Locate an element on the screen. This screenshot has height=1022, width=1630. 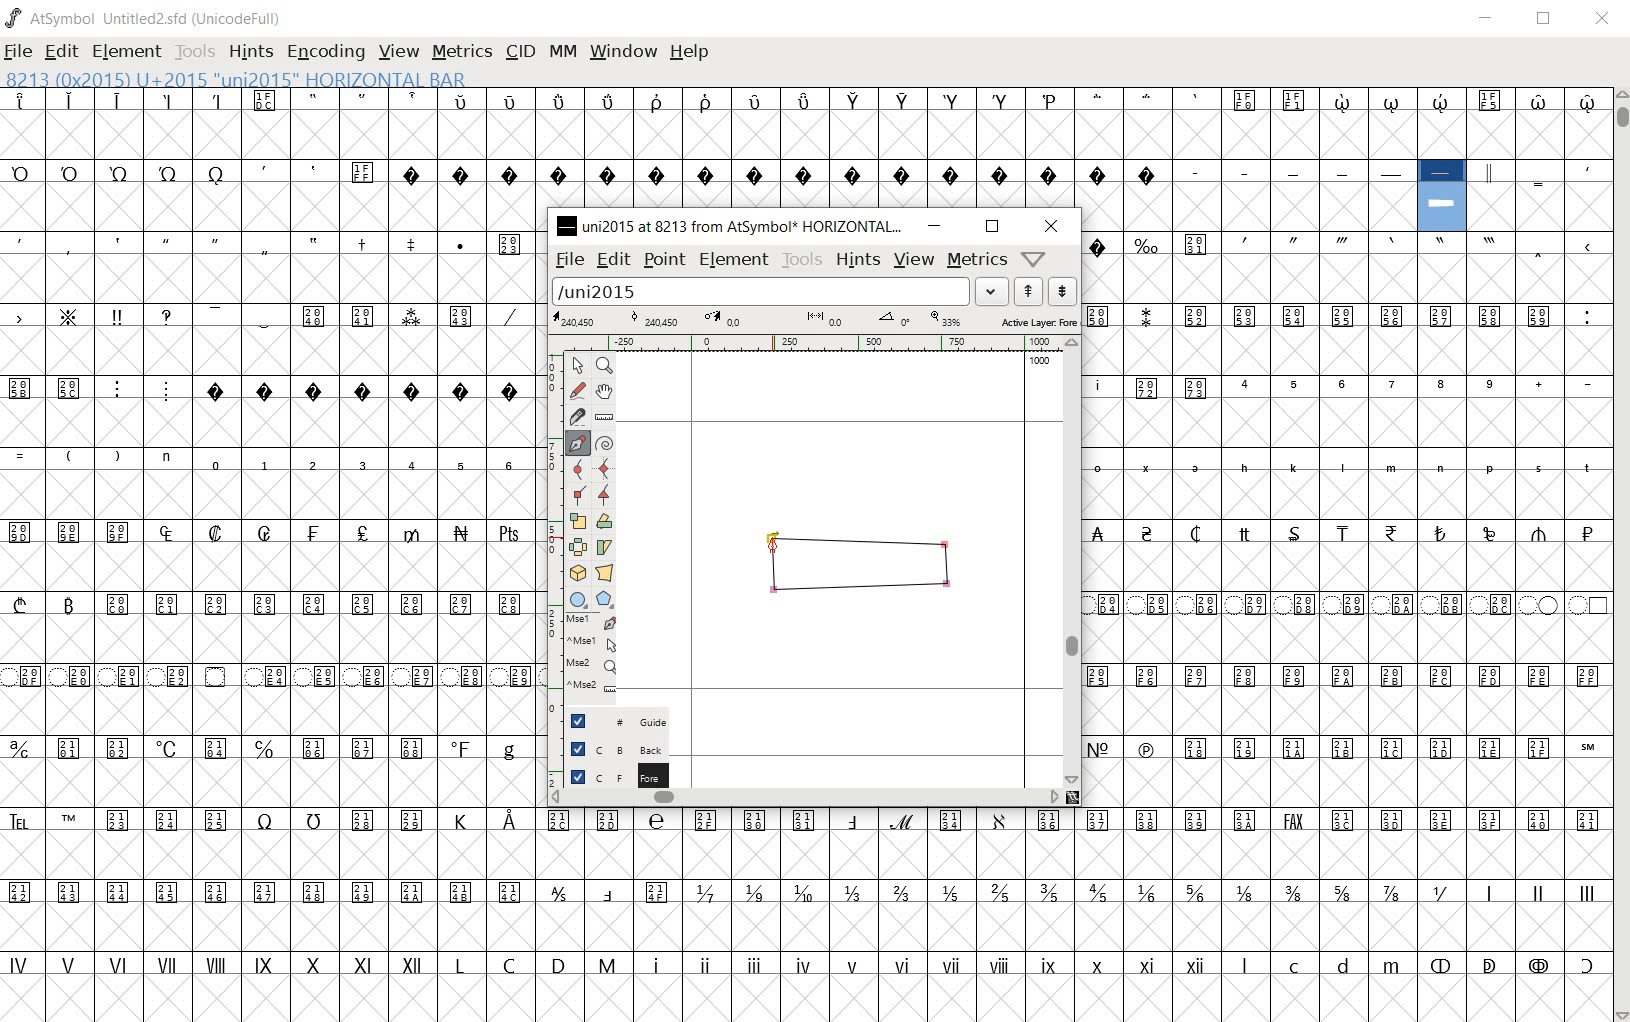
draw a freehand curve is located at coordinates (577, 390).